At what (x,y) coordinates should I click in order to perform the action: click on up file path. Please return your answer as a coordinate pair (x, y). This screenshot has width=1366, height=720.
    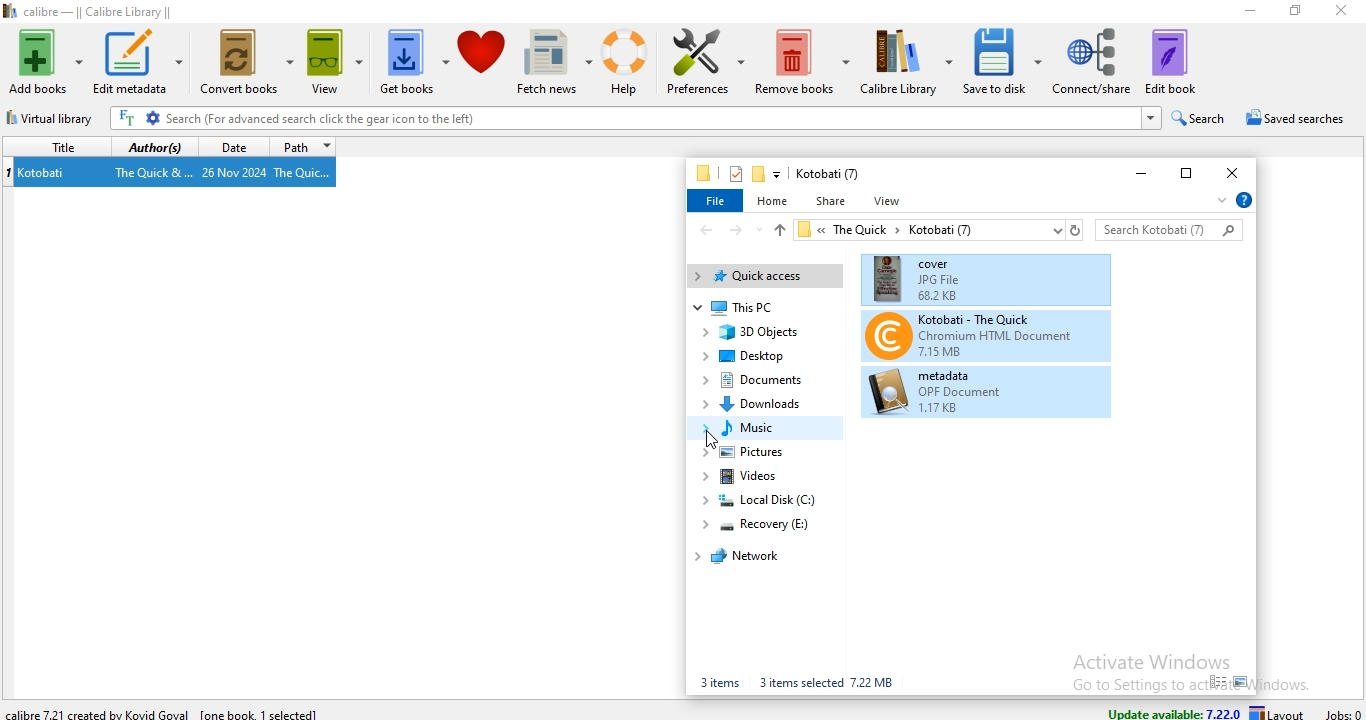
    Looking at the image, I should click on (778, 230).